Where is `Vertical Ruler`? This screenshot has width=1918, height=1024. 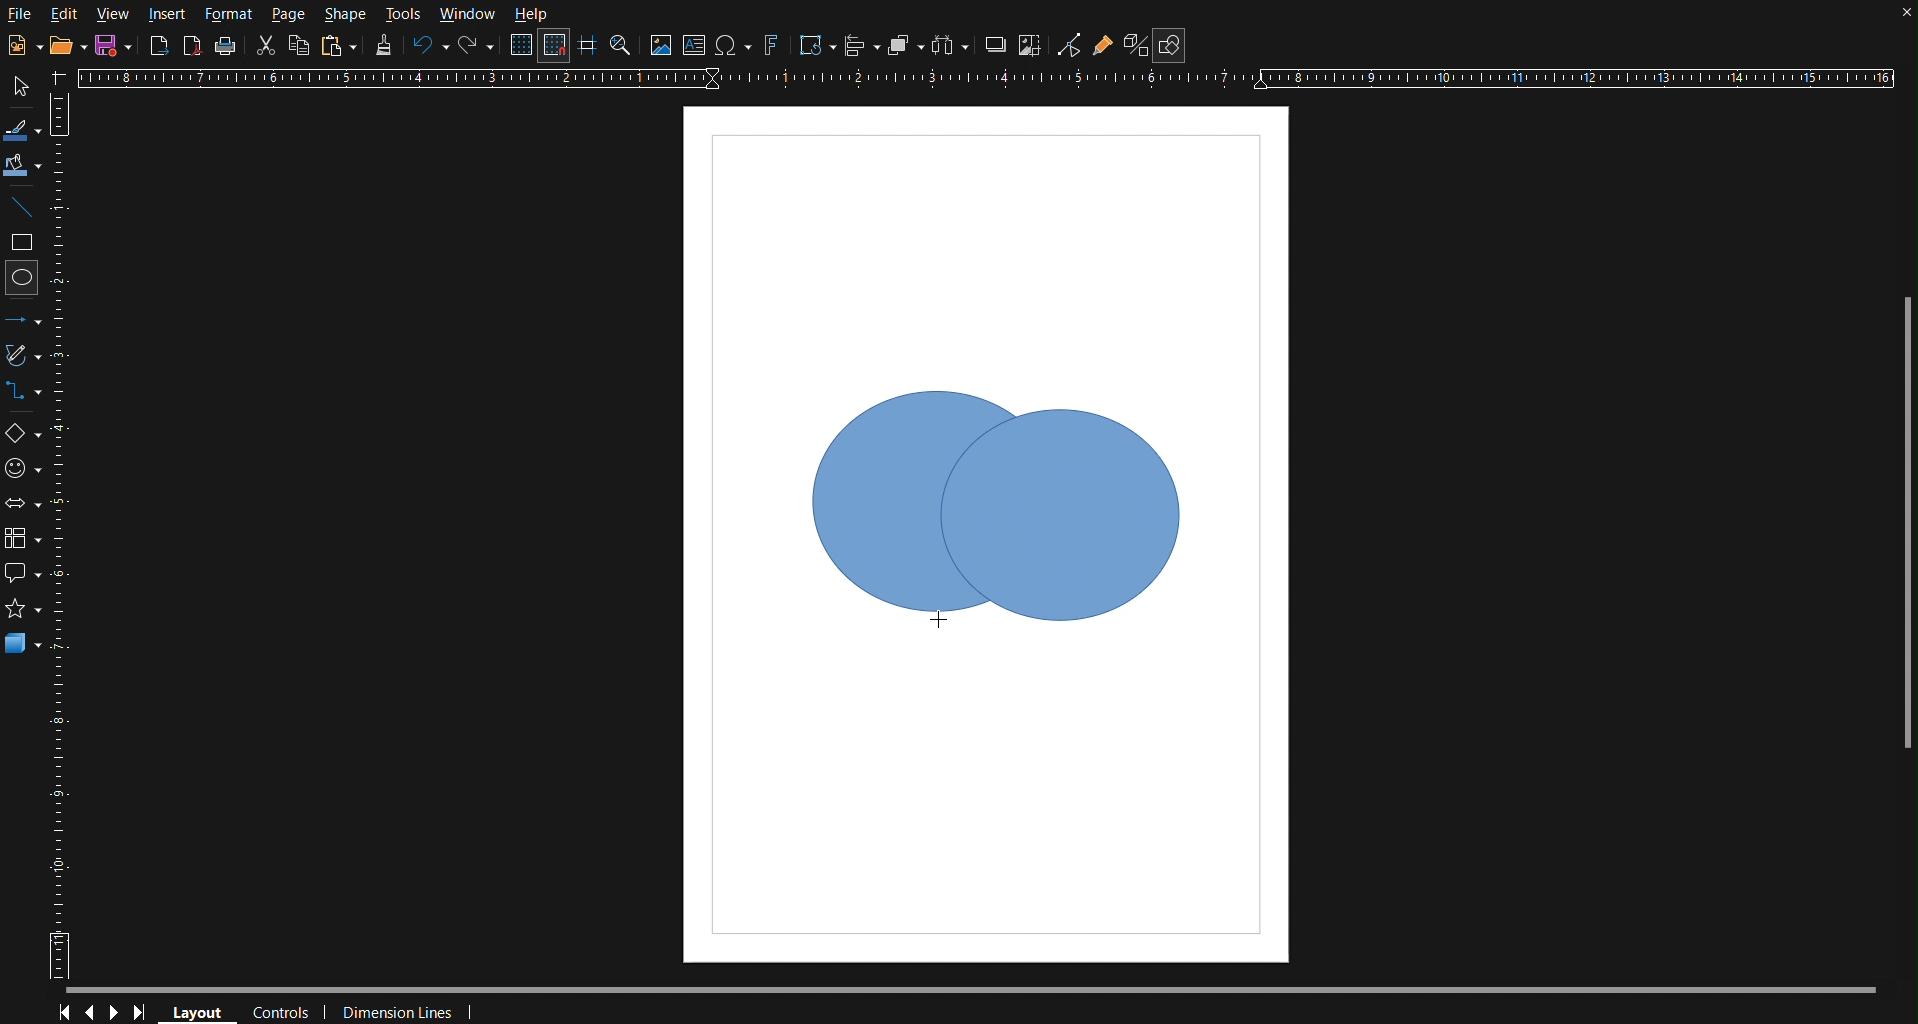 Vertical Ruler is located at coordinates (66, 539).